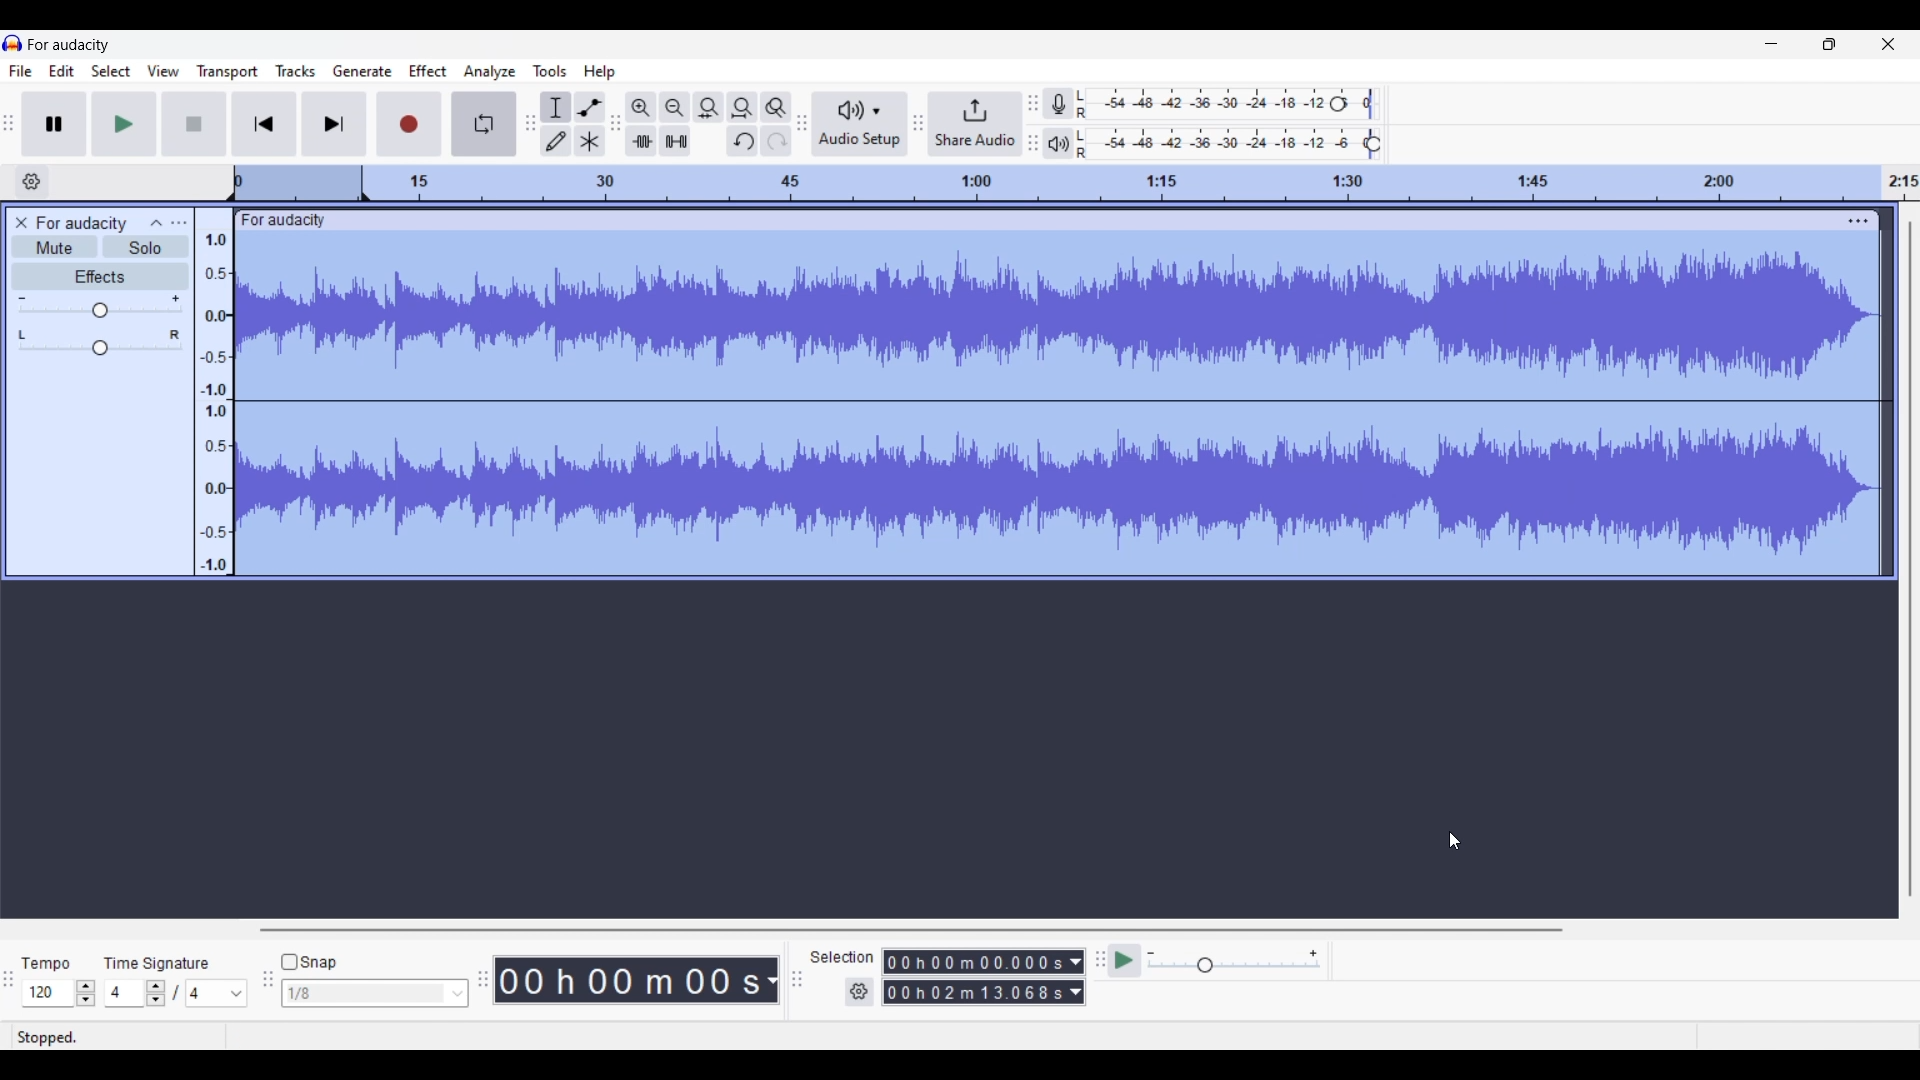 The image size is (1920, 1080). Describe the element at coordinates (459, 994) in the screenshot. I see `Snap option` at that location.